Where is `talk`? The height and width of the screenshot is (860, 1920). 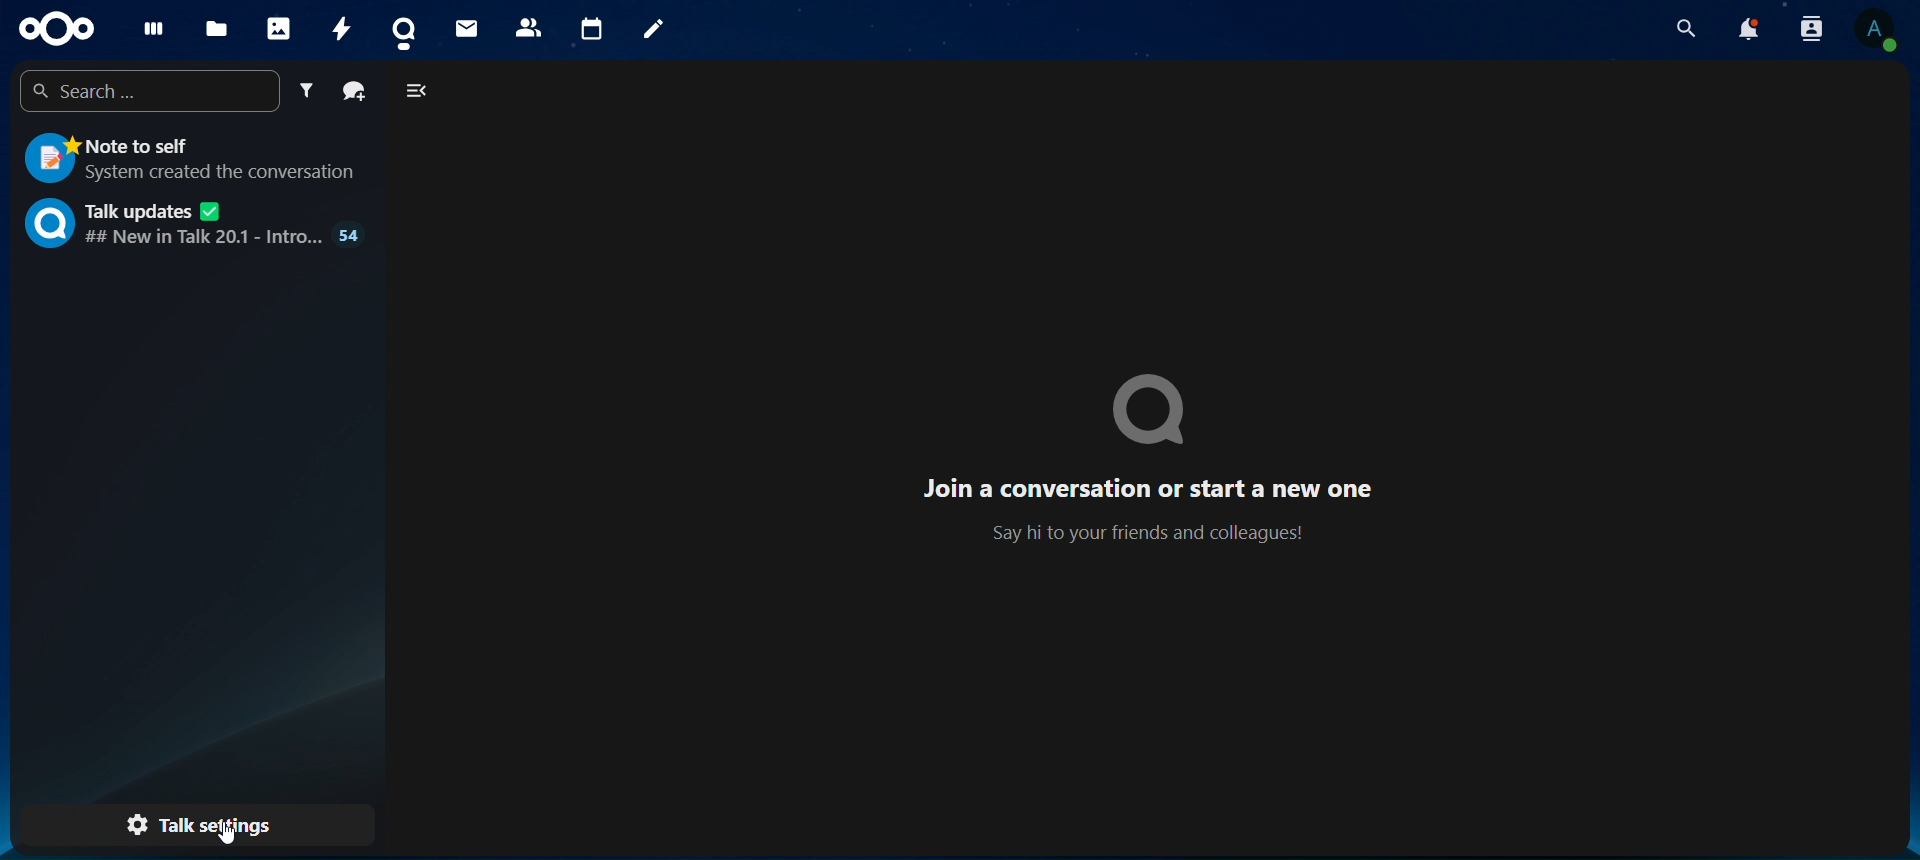
talk is located at coordinates (406, 26).